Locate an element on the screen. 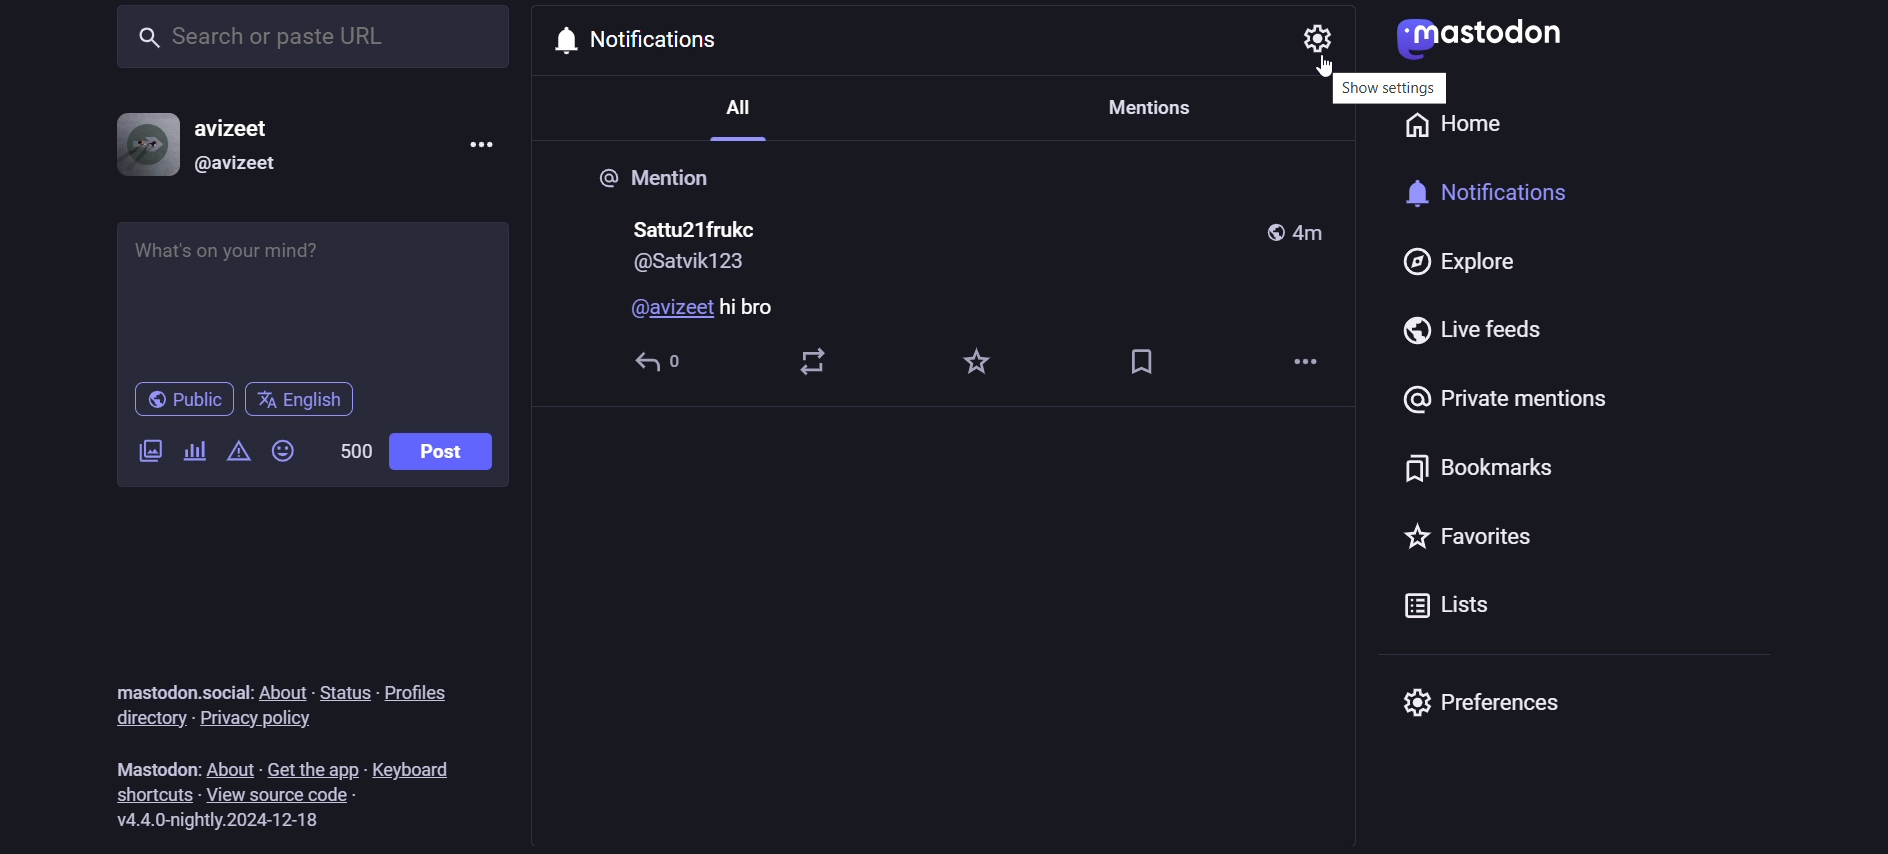  Public  is located at coordinates (183, 400).